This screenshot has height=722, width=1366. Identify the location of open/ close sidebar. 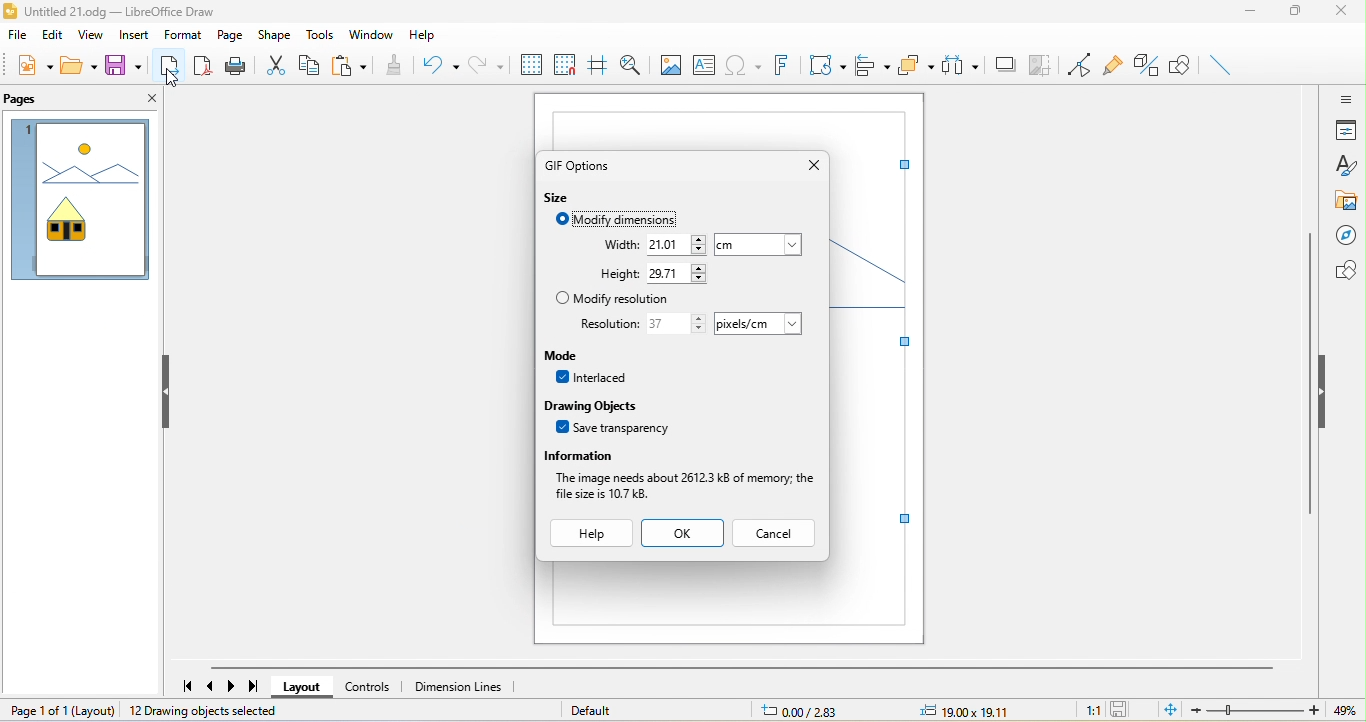
(1344, 98).